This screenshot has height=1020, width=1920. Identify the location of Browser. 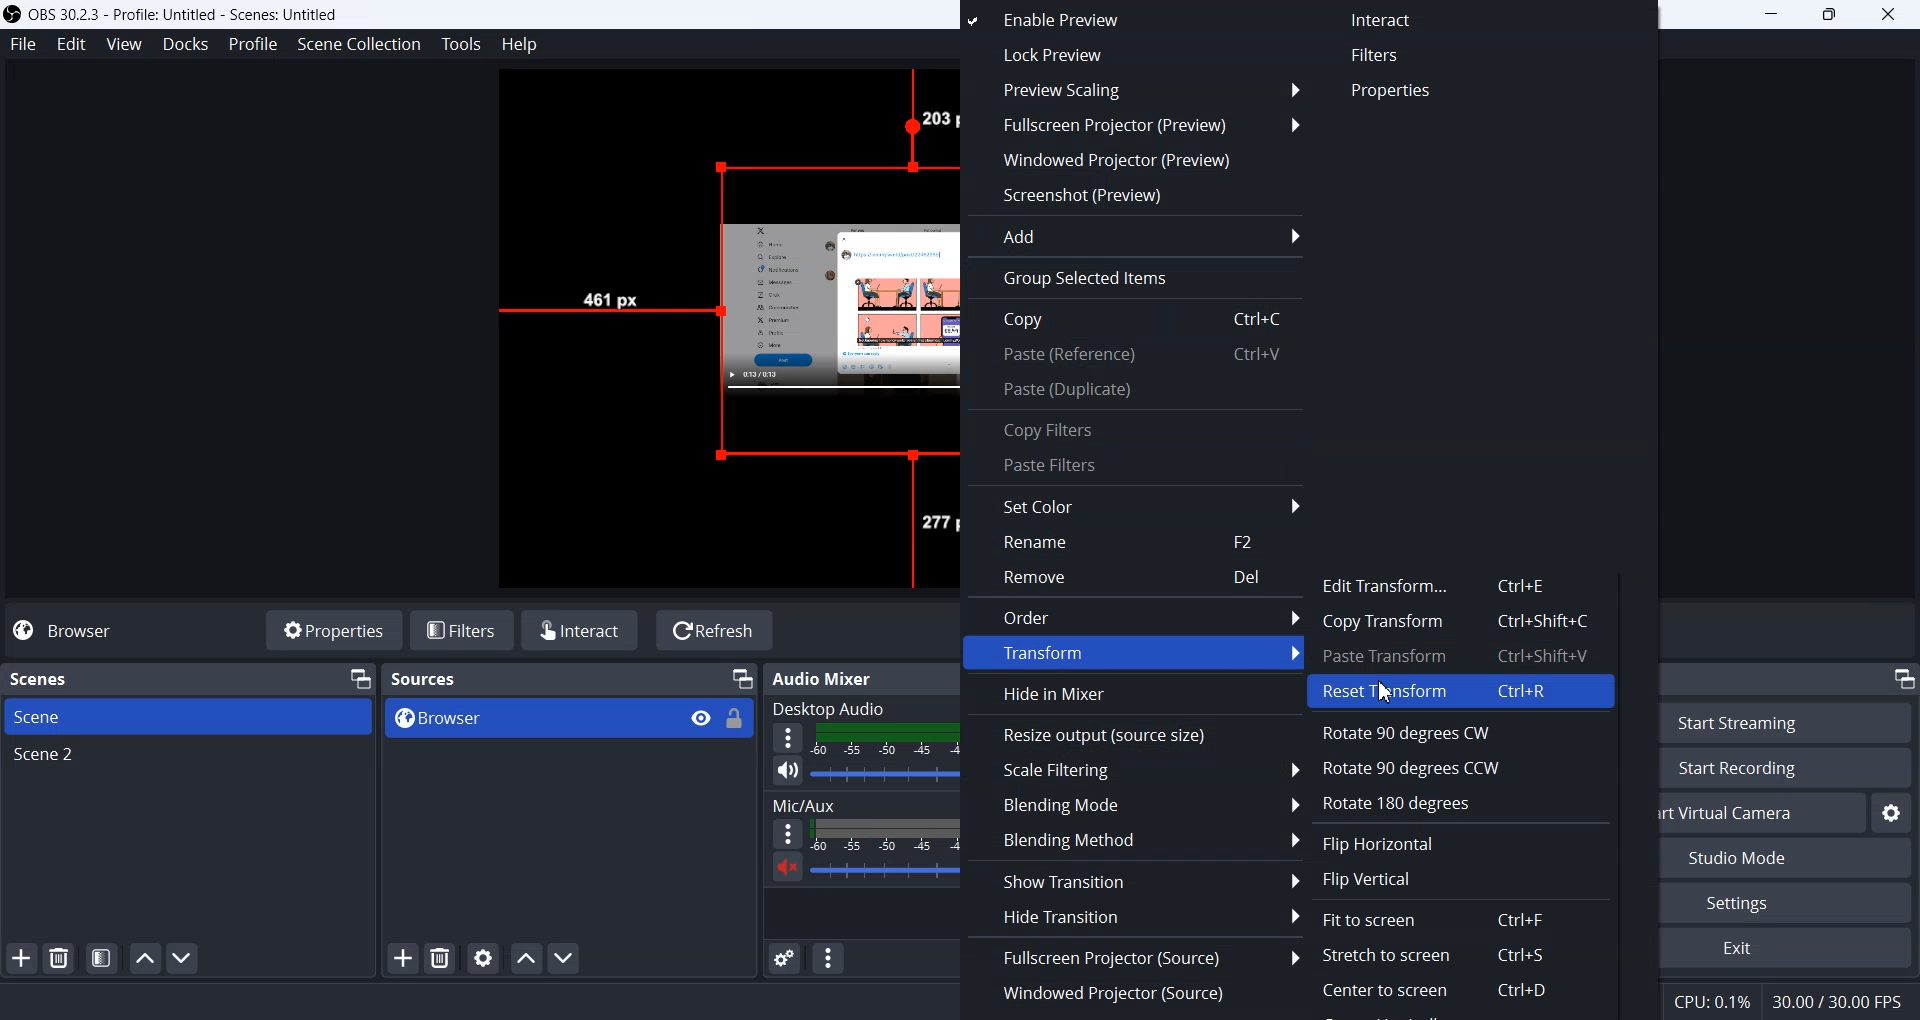
(514, 718).